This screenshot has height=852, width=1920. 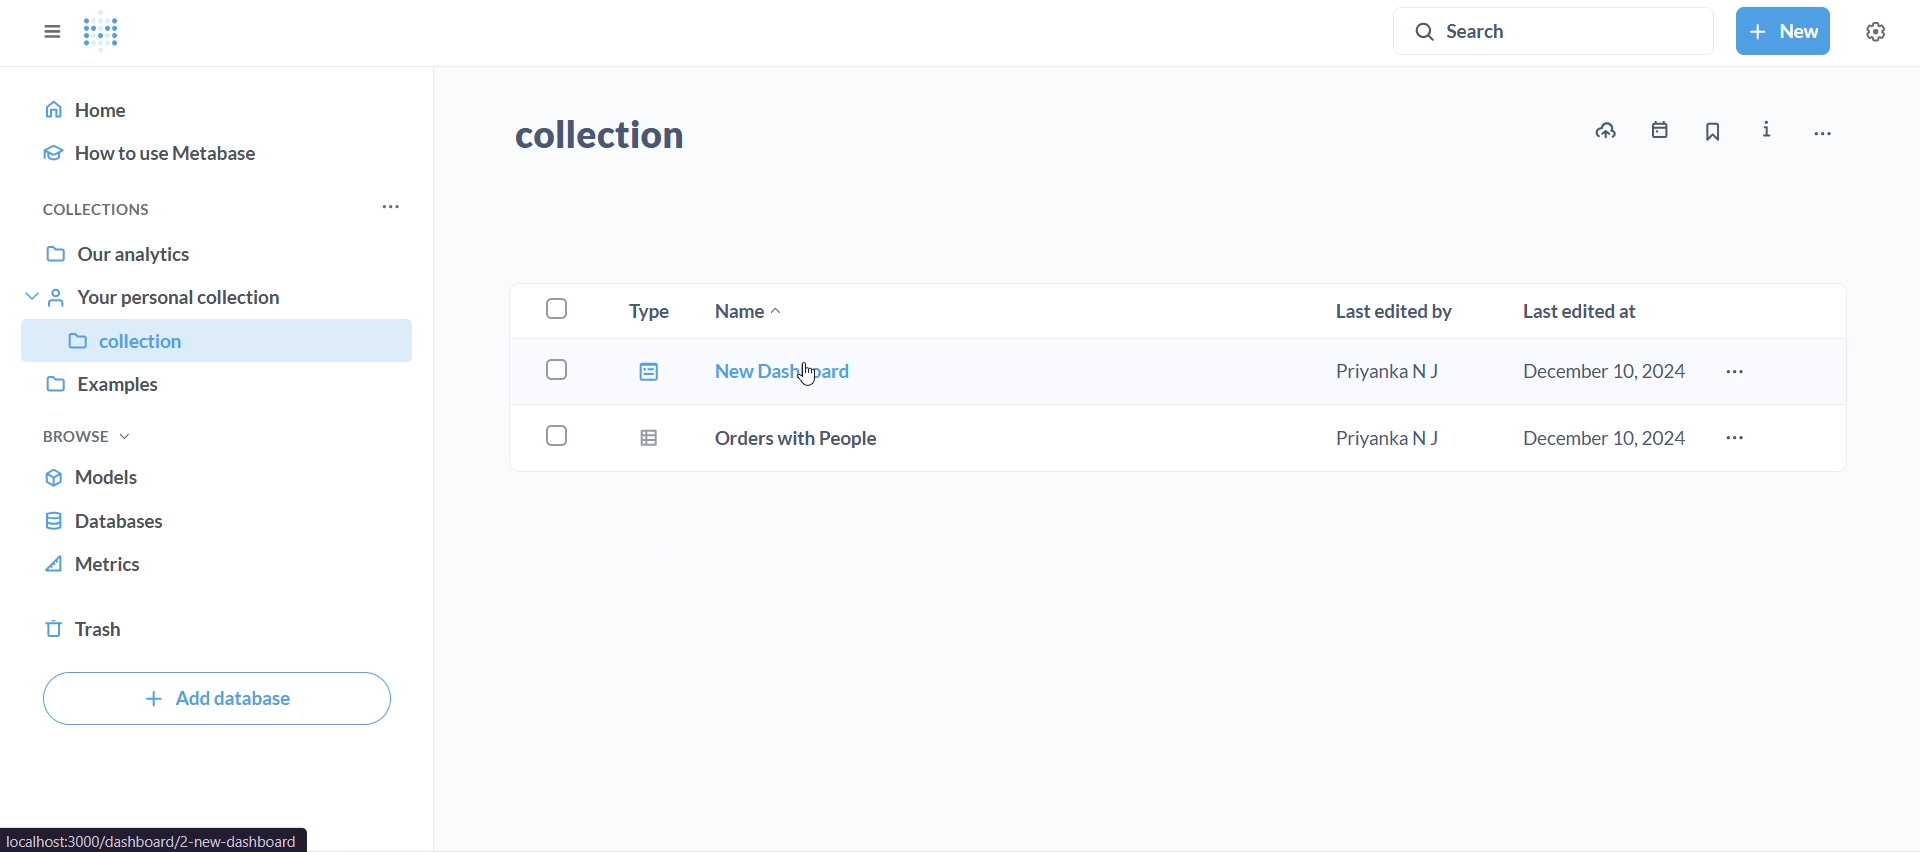 I want to click on last edited at , so click(x=1586, y=312).